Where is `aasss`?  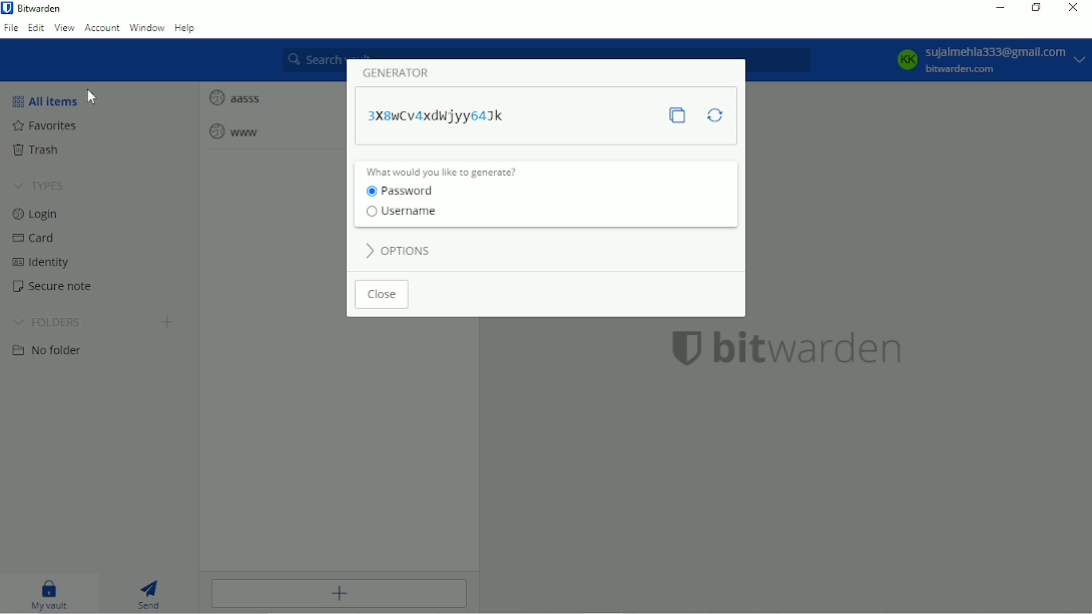
aasss is located at coordinates (236, 97).